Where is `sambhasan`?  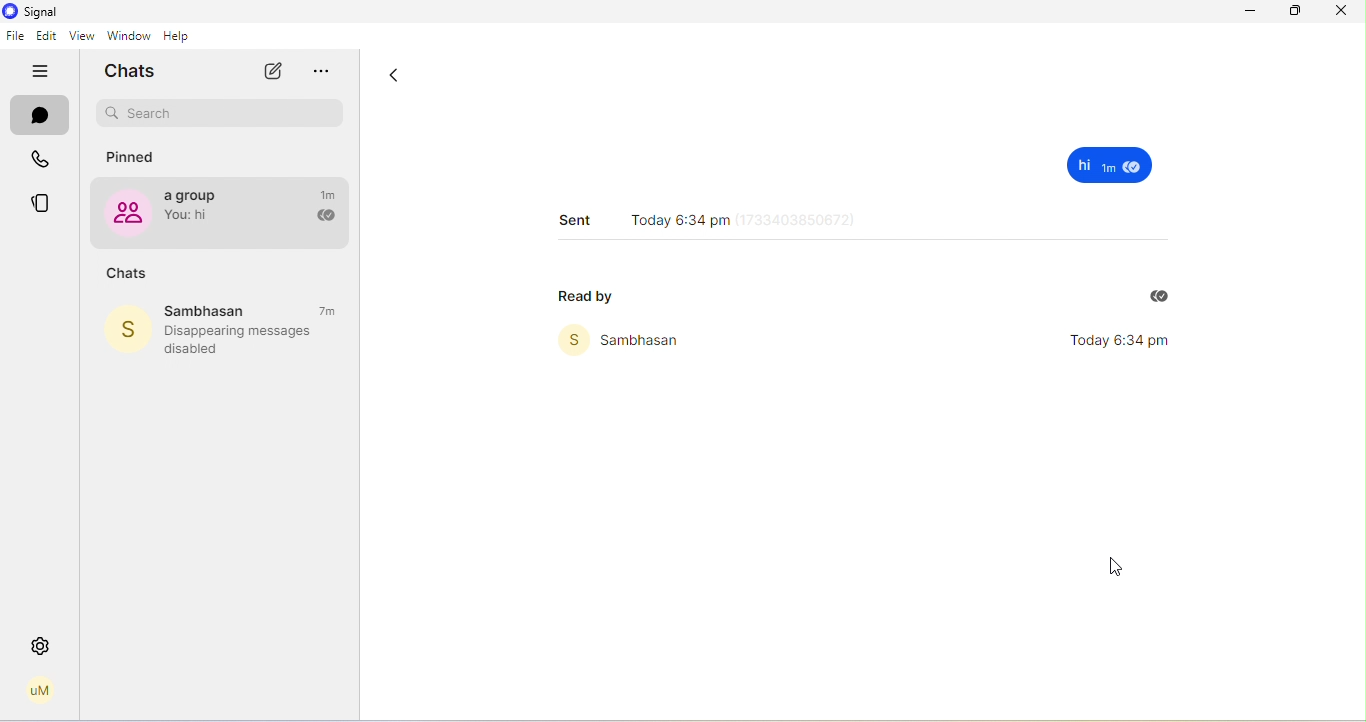 sambhasan is located at coordinates (628, 340).